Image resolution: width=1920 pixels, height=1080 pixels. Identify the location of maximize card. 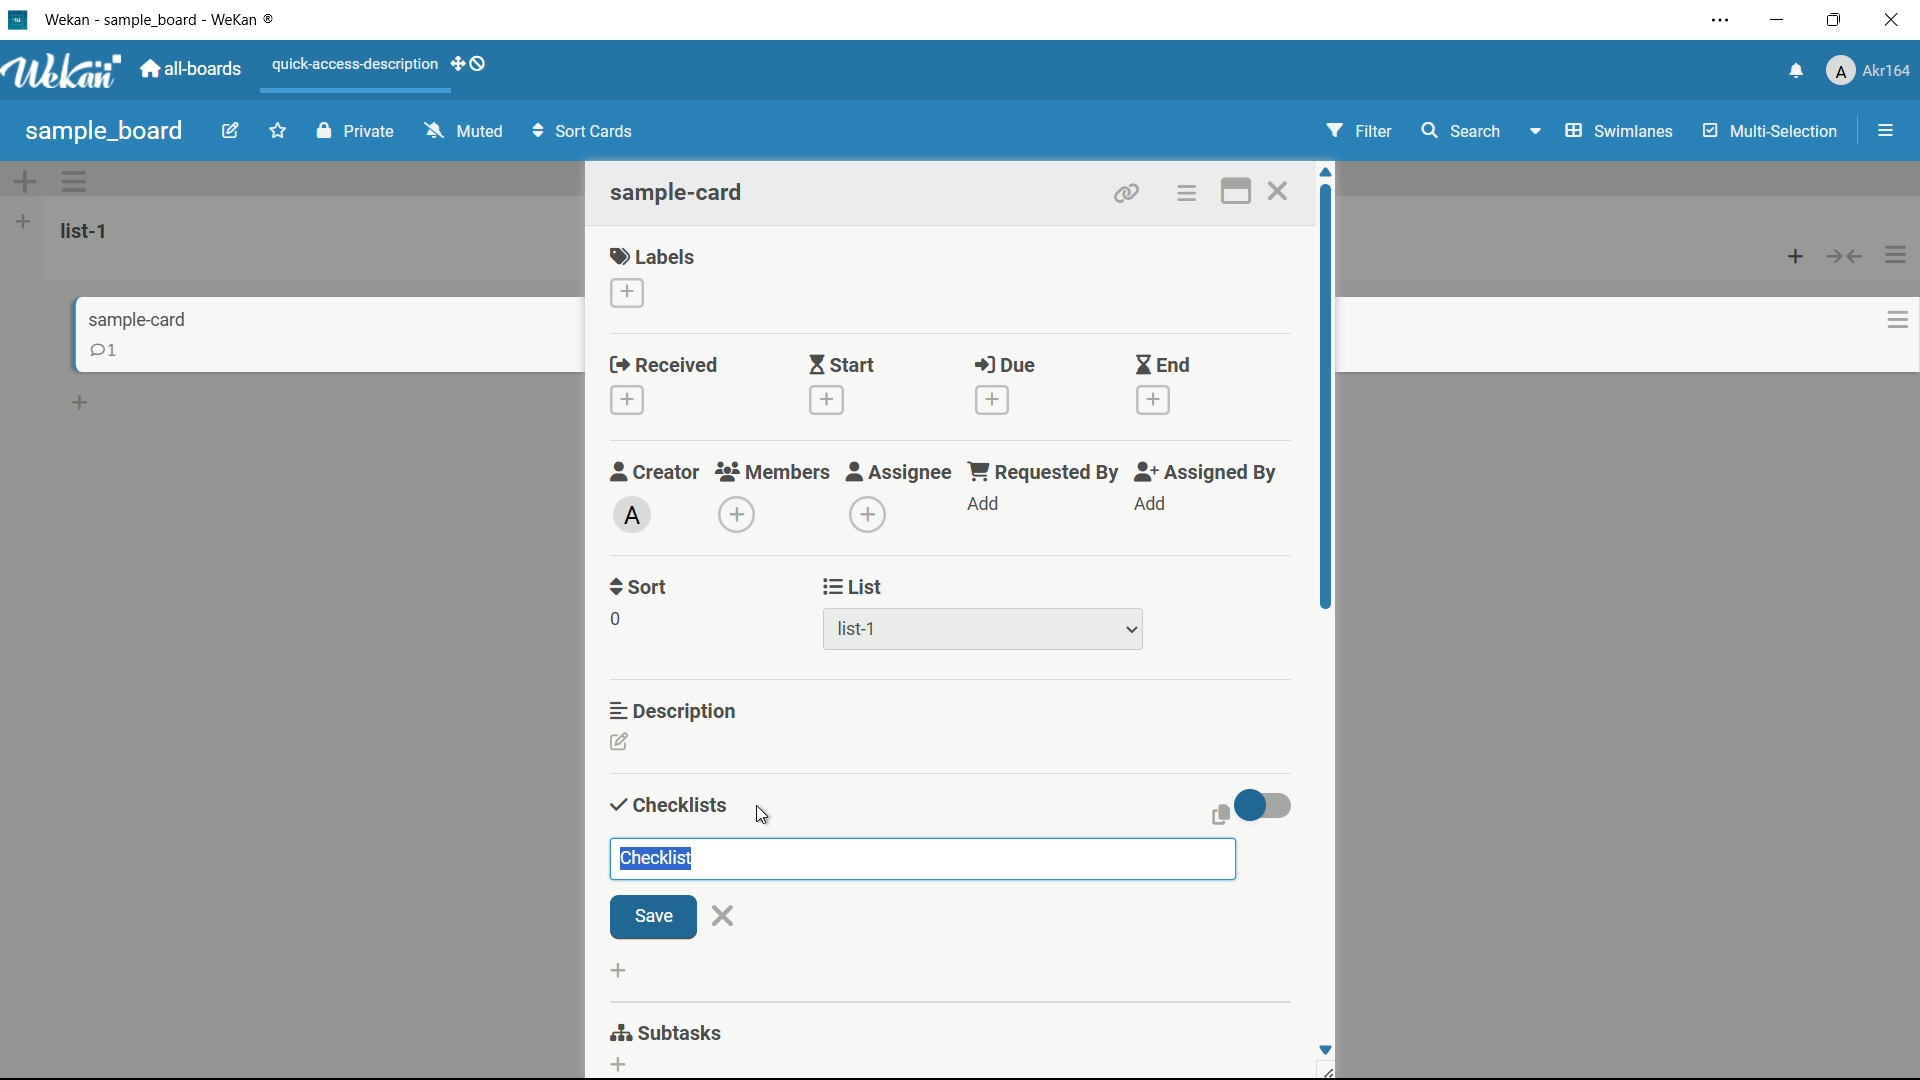
(1235, 191).